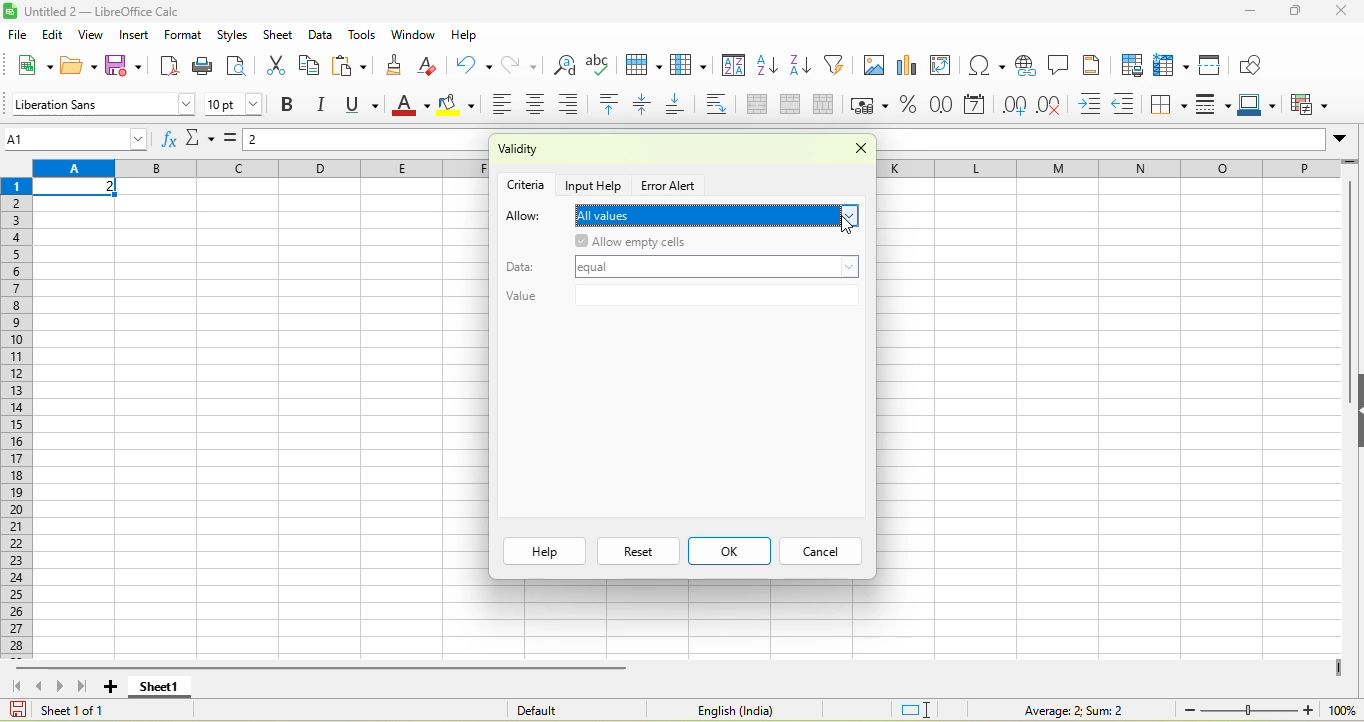 Image resolution: width=1364 pixels, height=722 pixels. What do you see at coordinates (601, 65) in the screenshot?
I see `spelling` at bounding box center [601, 65].